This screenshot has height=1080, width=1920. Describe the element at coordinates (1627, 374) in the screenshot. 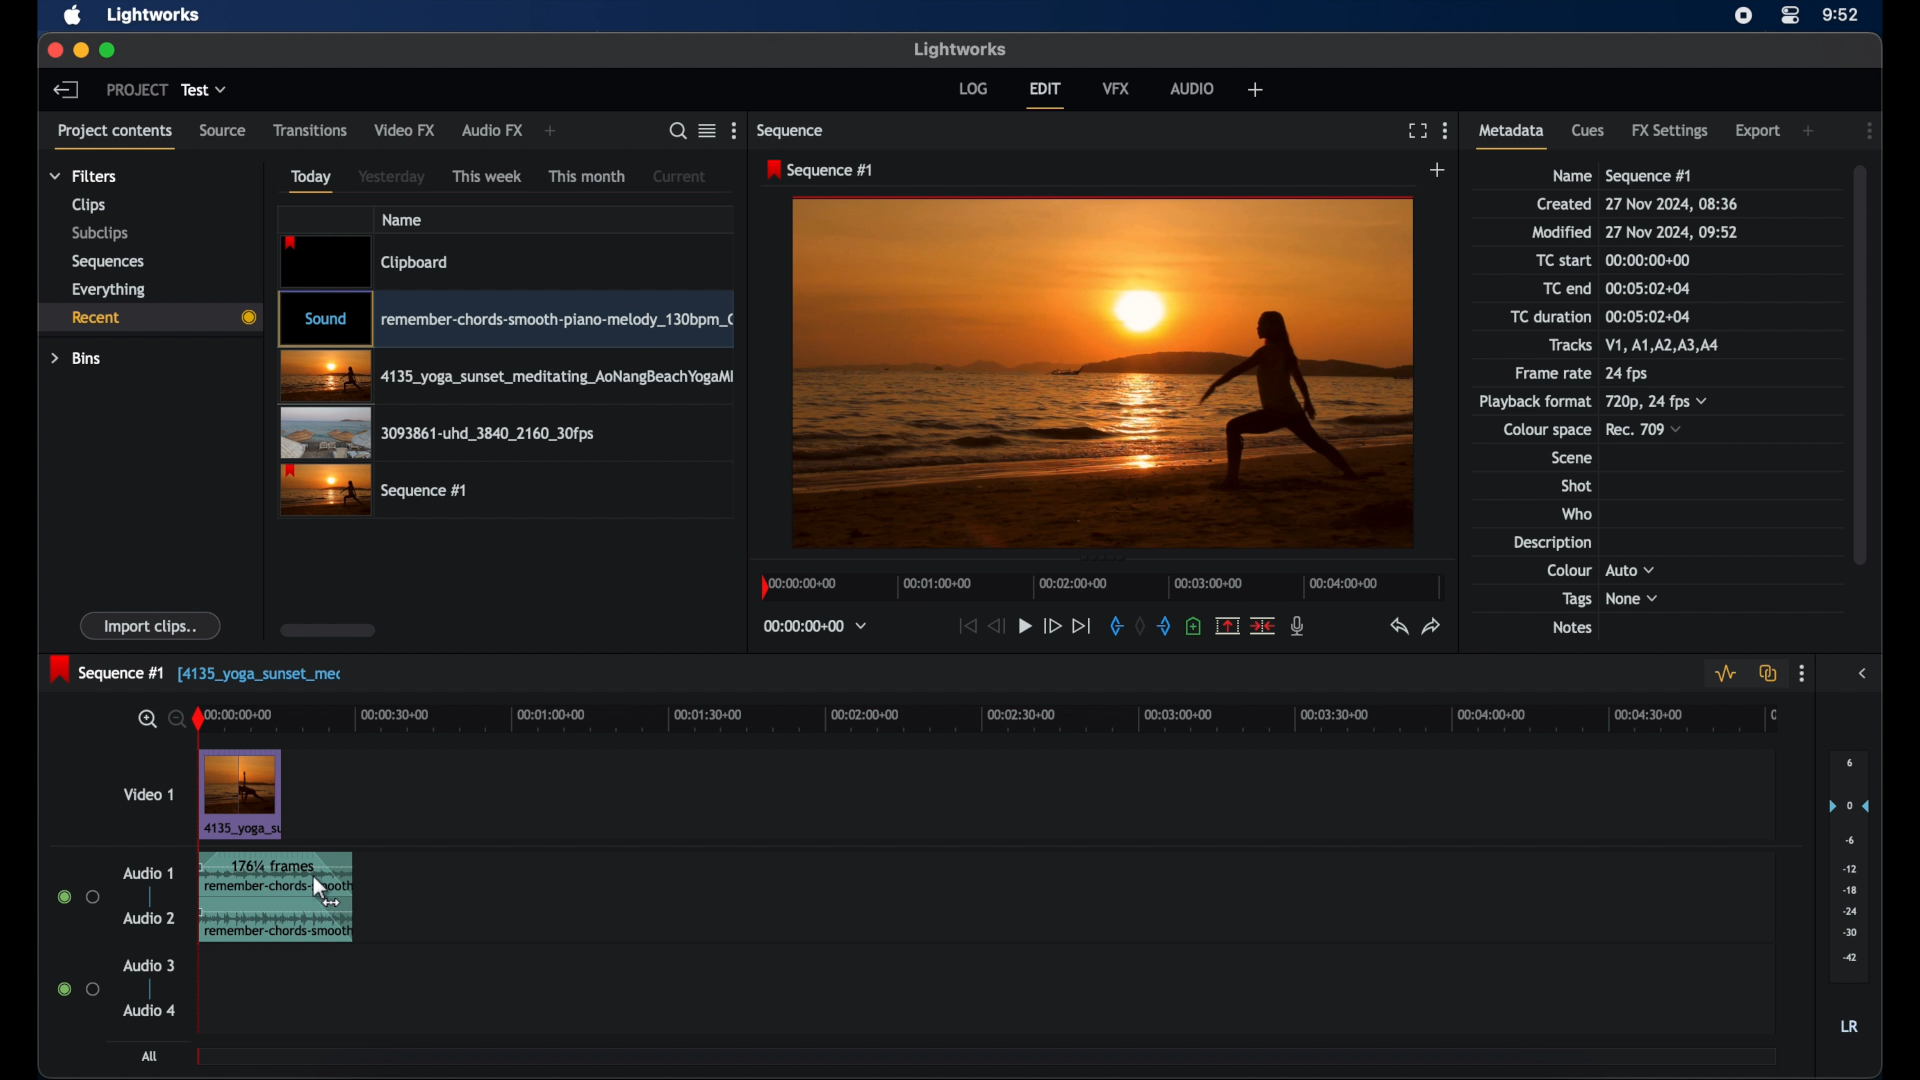

I see `24 fps` at that location.